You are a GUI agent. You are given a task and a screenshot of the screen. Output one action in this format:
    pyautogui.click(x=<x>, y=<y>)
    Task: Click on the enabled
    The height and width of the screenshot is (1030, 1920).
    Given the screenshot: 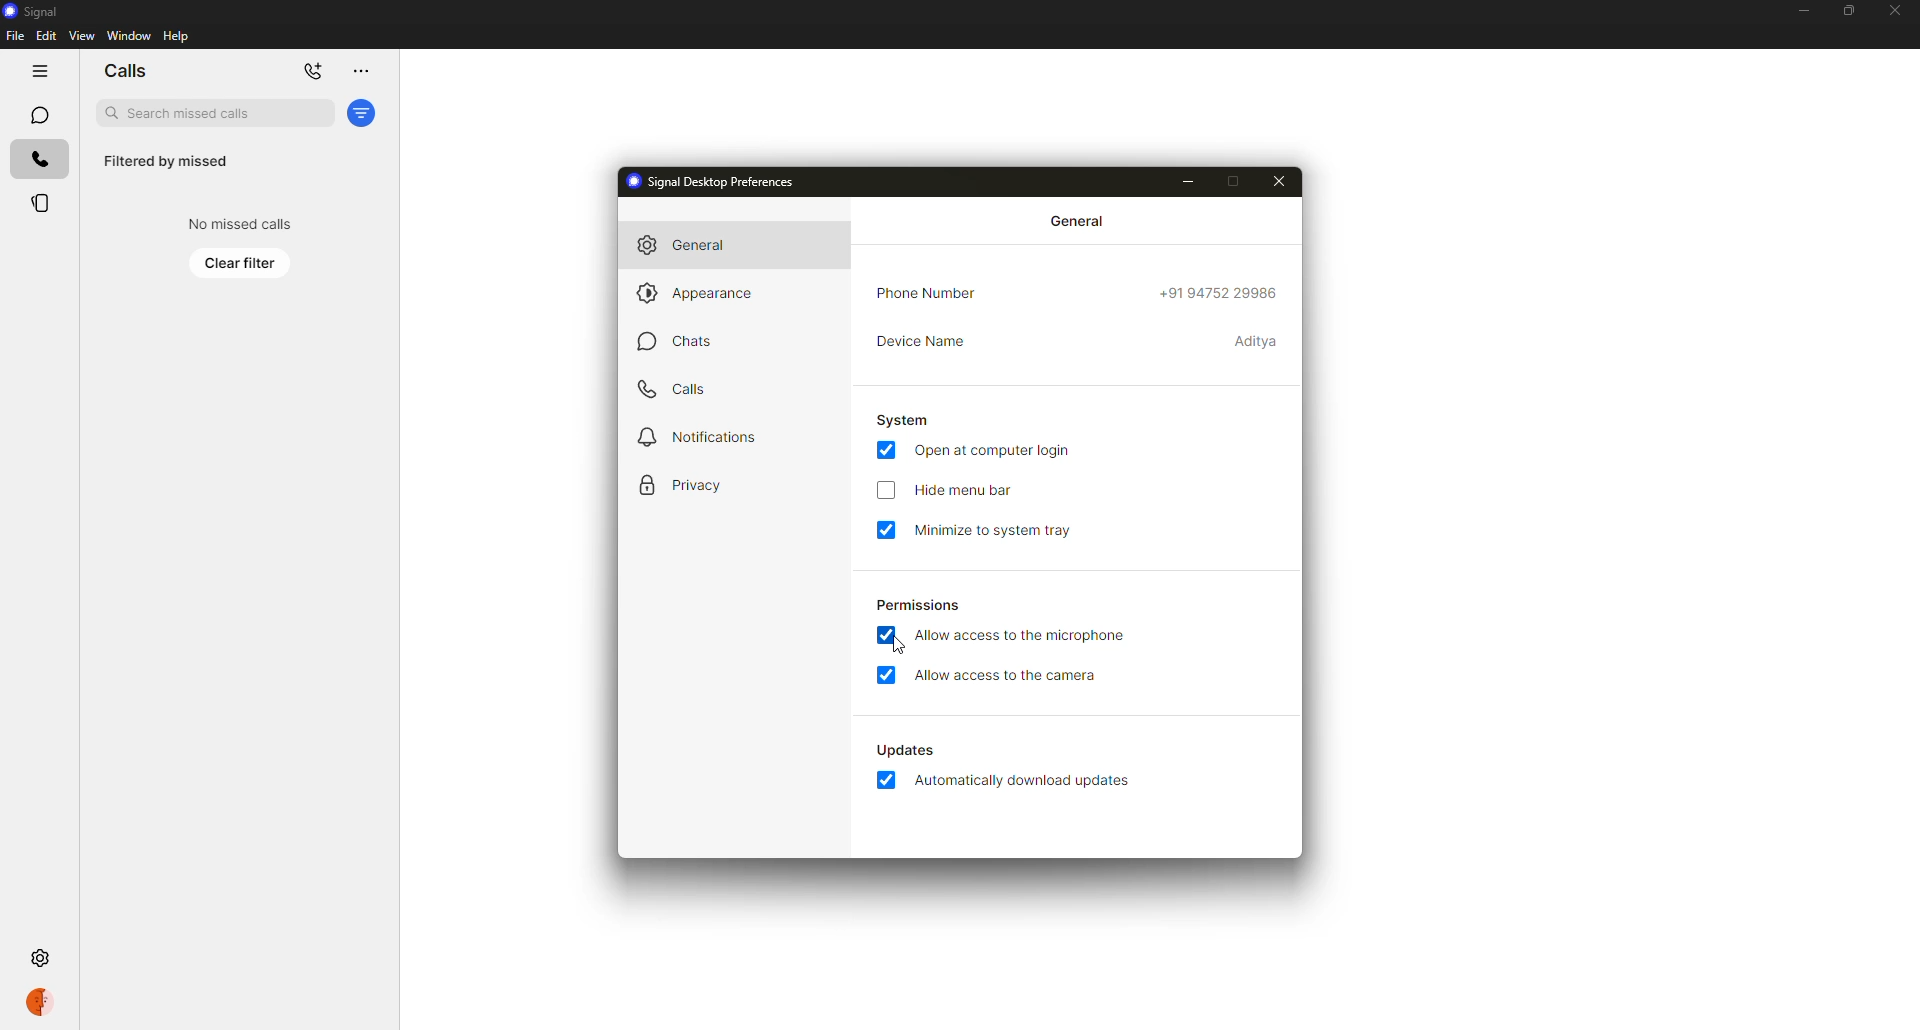 What is the action you would take?
    pyautogui.click(x=889, y=675)
    